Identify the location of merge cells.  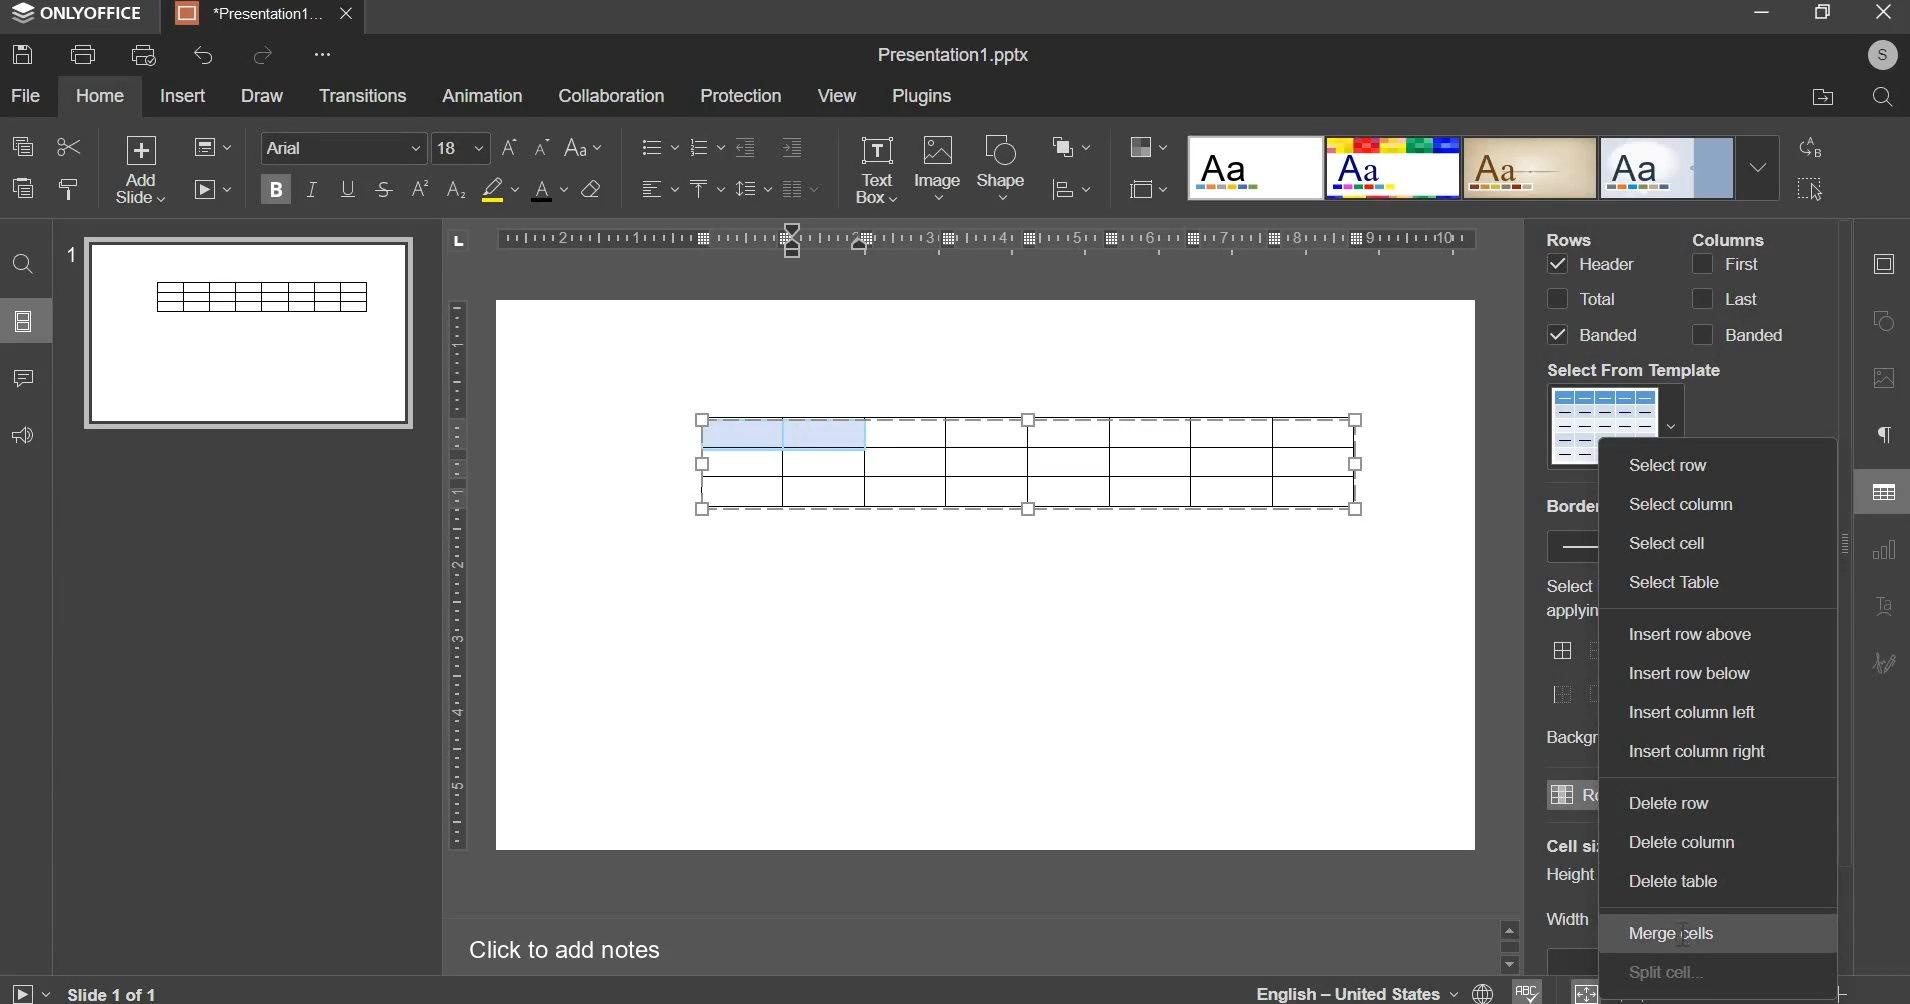
(1673, 933).